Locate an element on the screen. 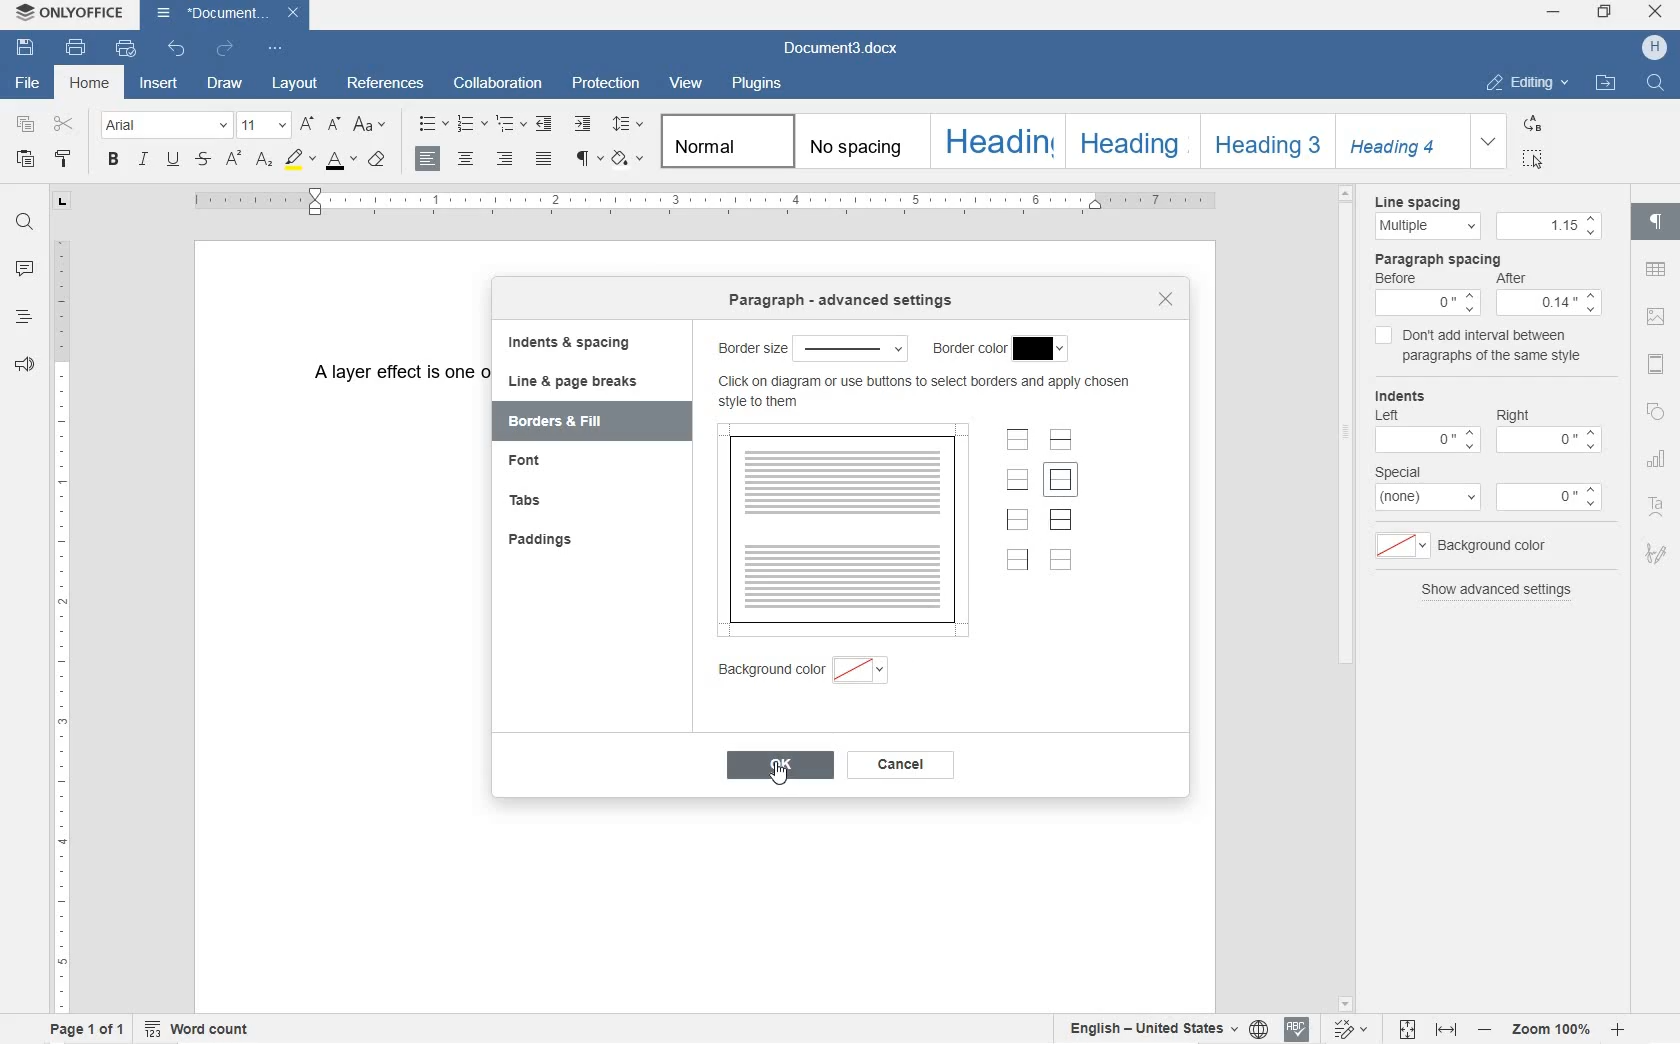  NORMAL is located at coordinates (723, 139).